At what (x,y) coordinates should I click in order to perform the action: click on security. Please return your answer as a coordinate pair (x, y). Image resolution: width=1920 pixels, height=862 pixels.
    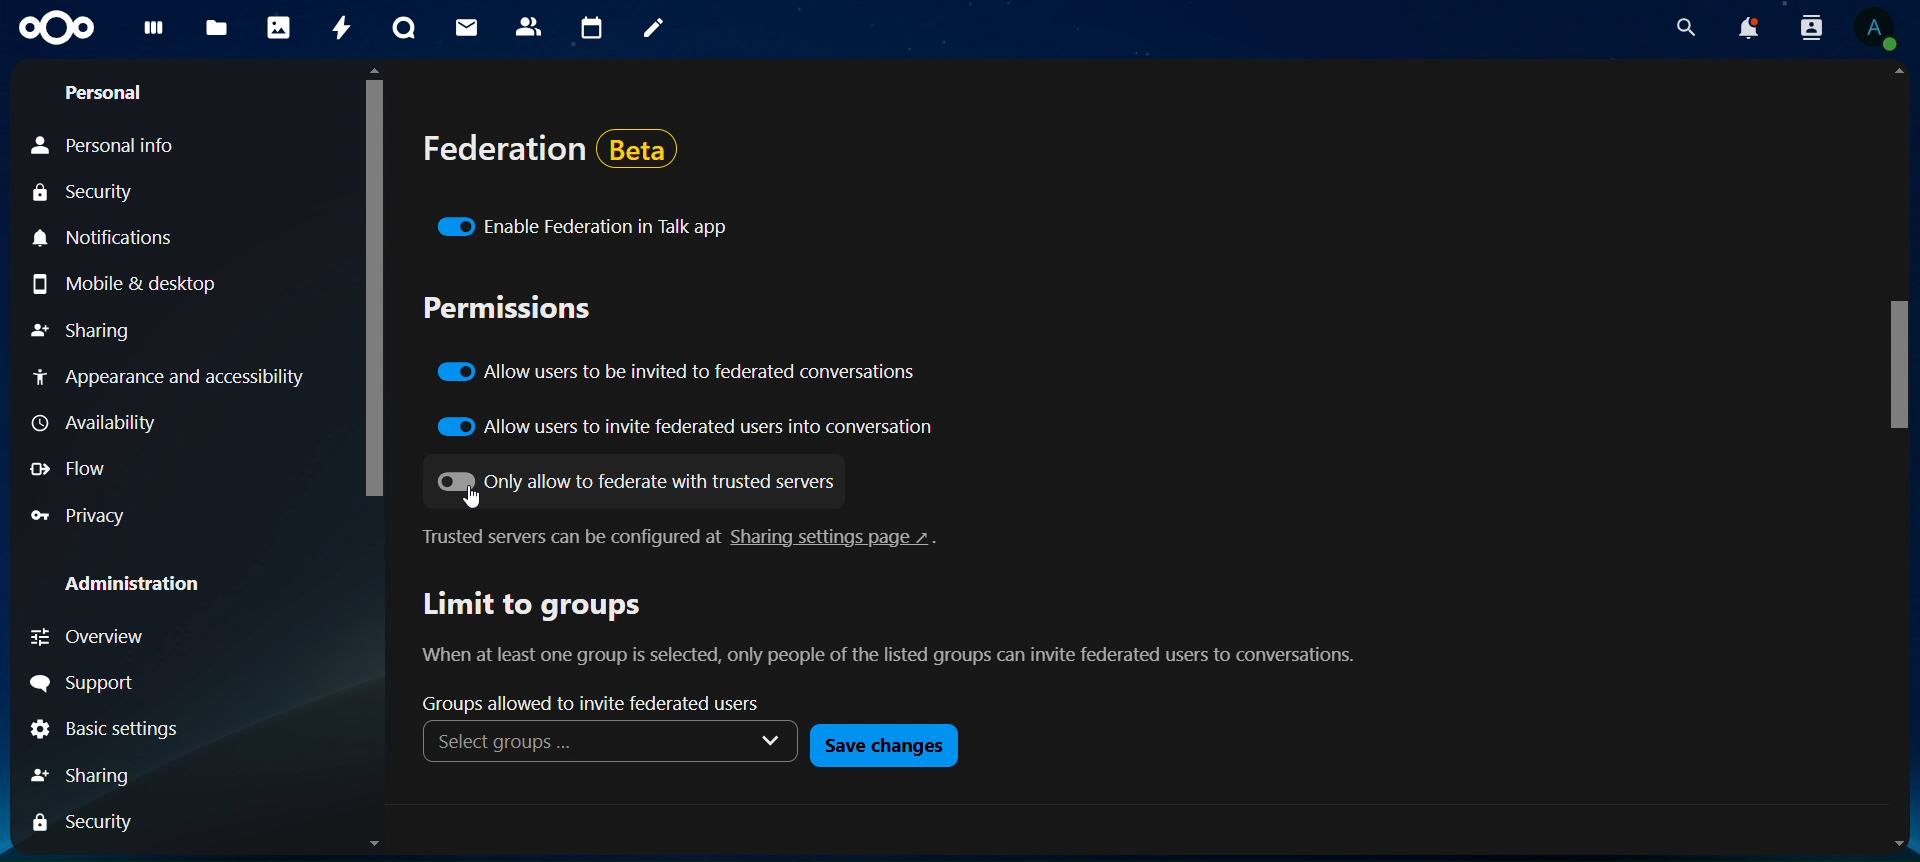
    Looking at the image, I should click on (84, 828).